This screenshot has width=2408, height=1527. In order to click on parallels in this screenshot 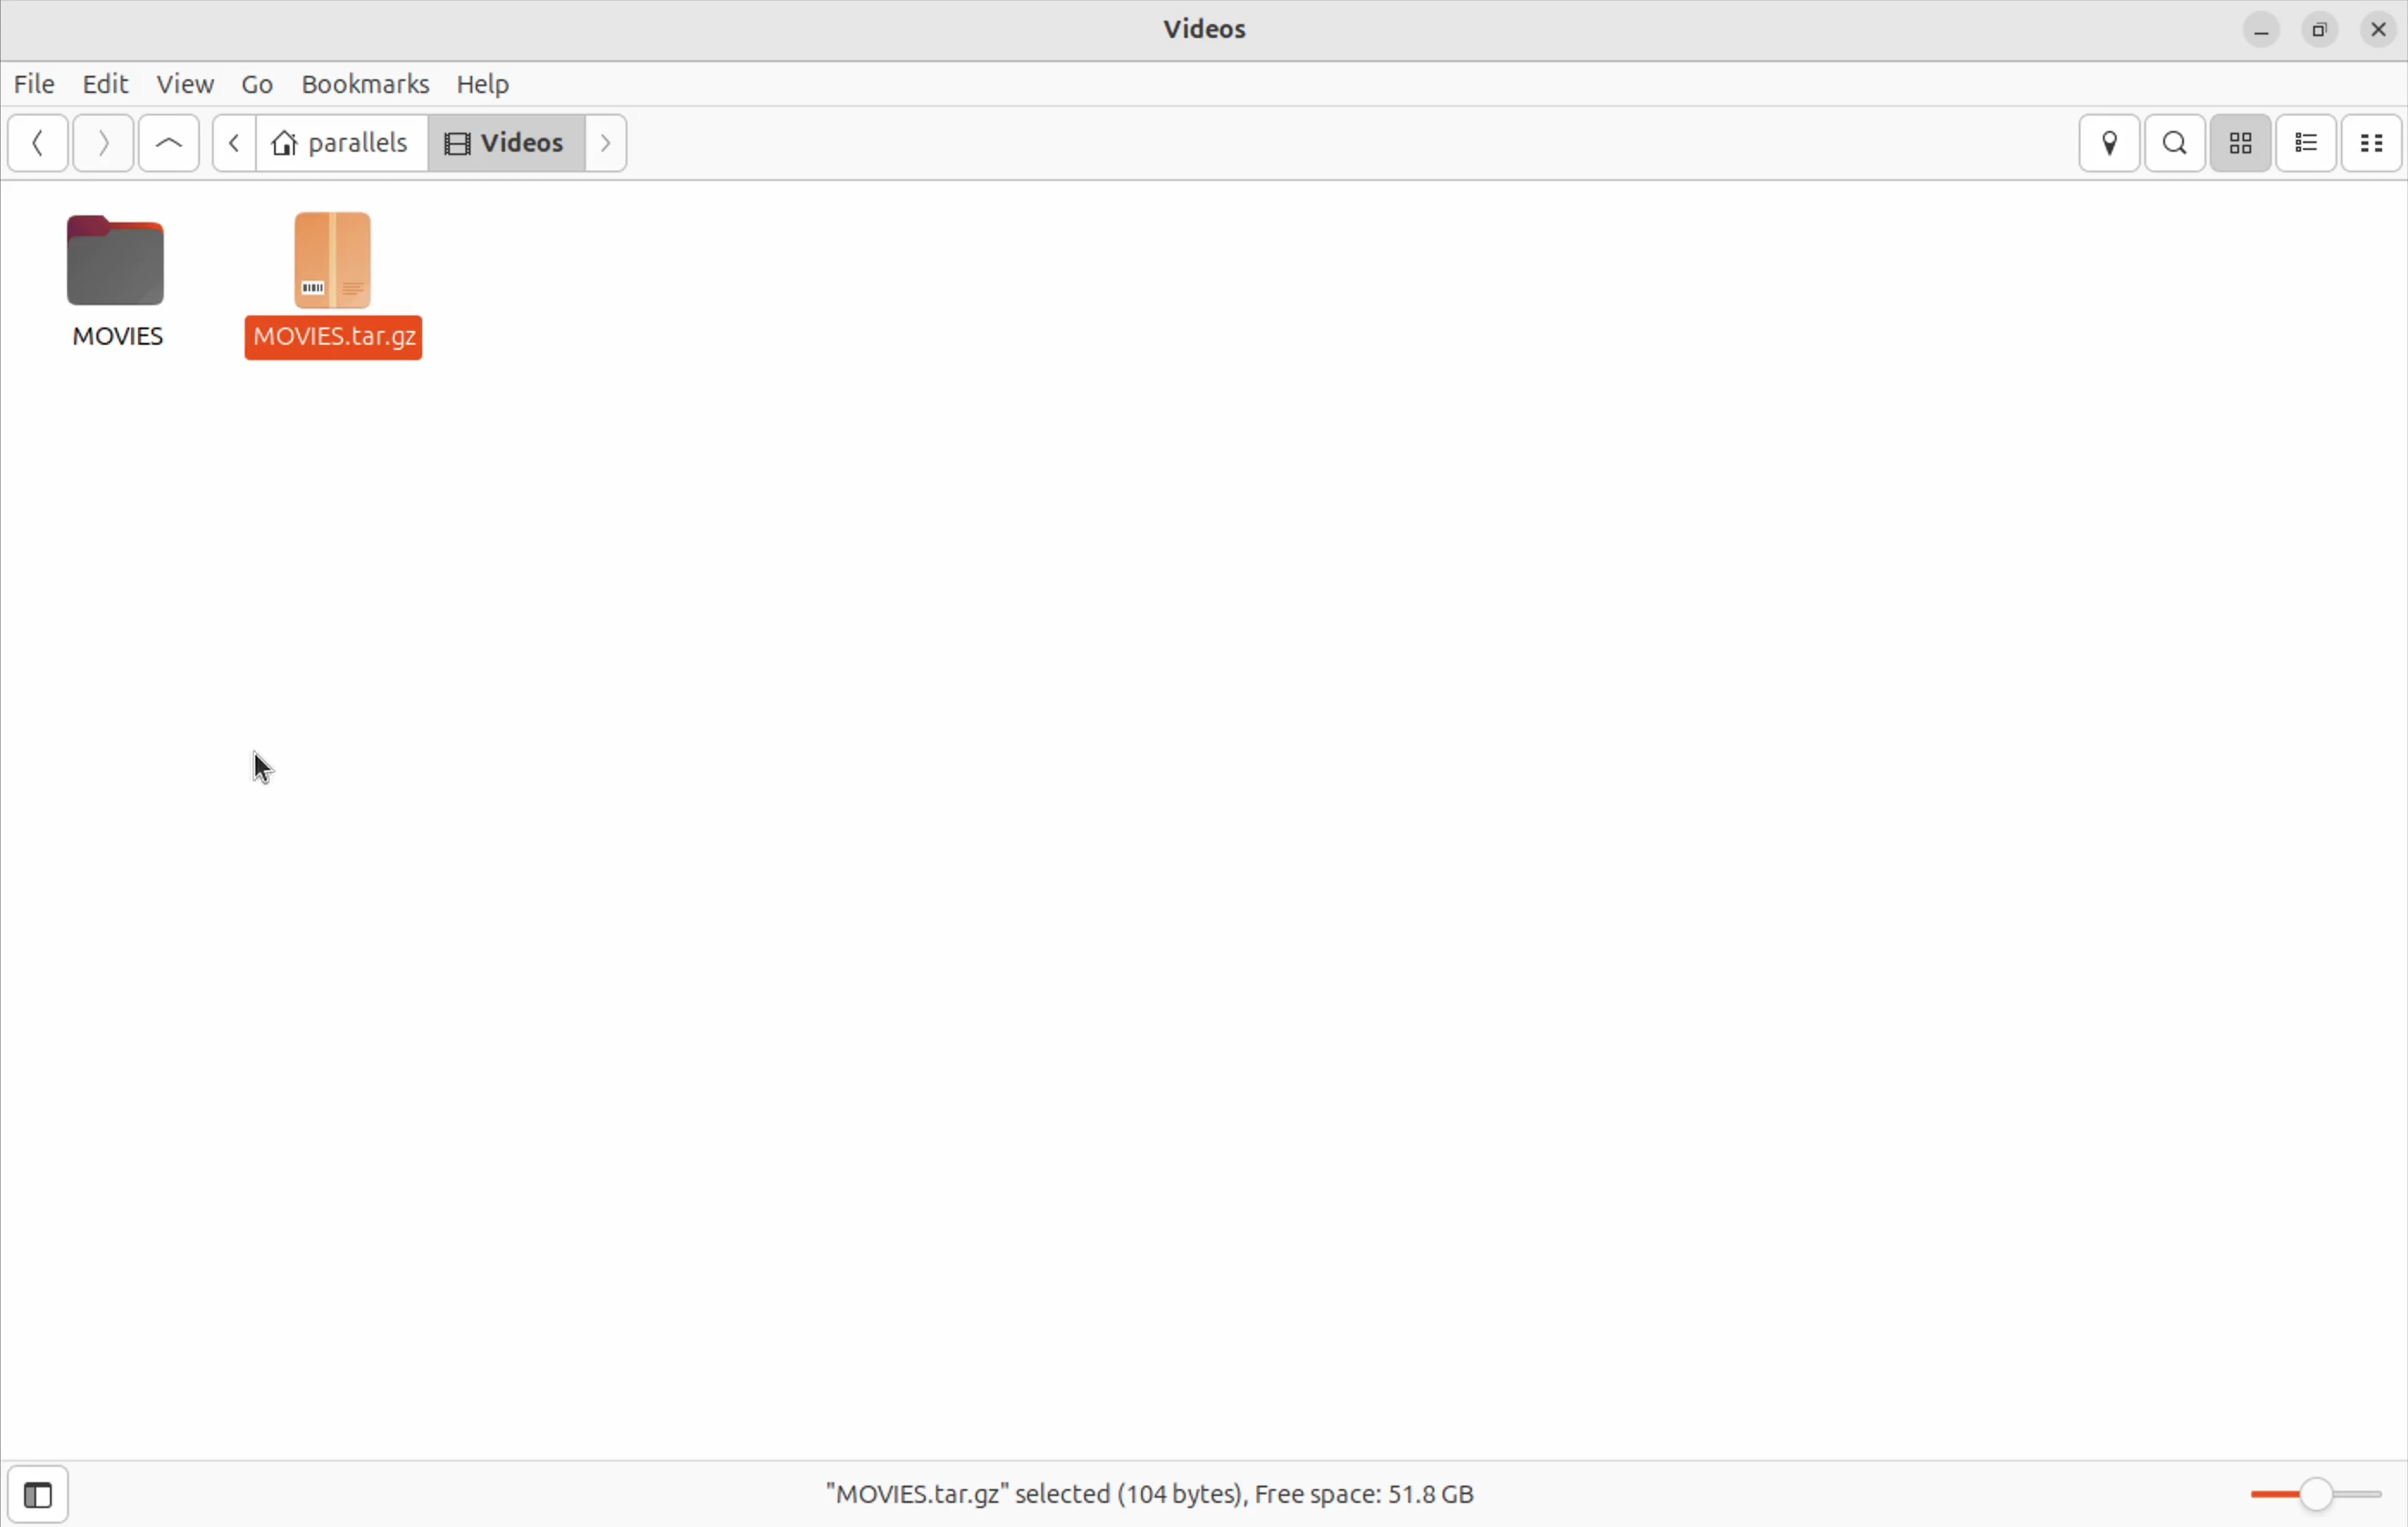, I will do `click(341, 145)`.